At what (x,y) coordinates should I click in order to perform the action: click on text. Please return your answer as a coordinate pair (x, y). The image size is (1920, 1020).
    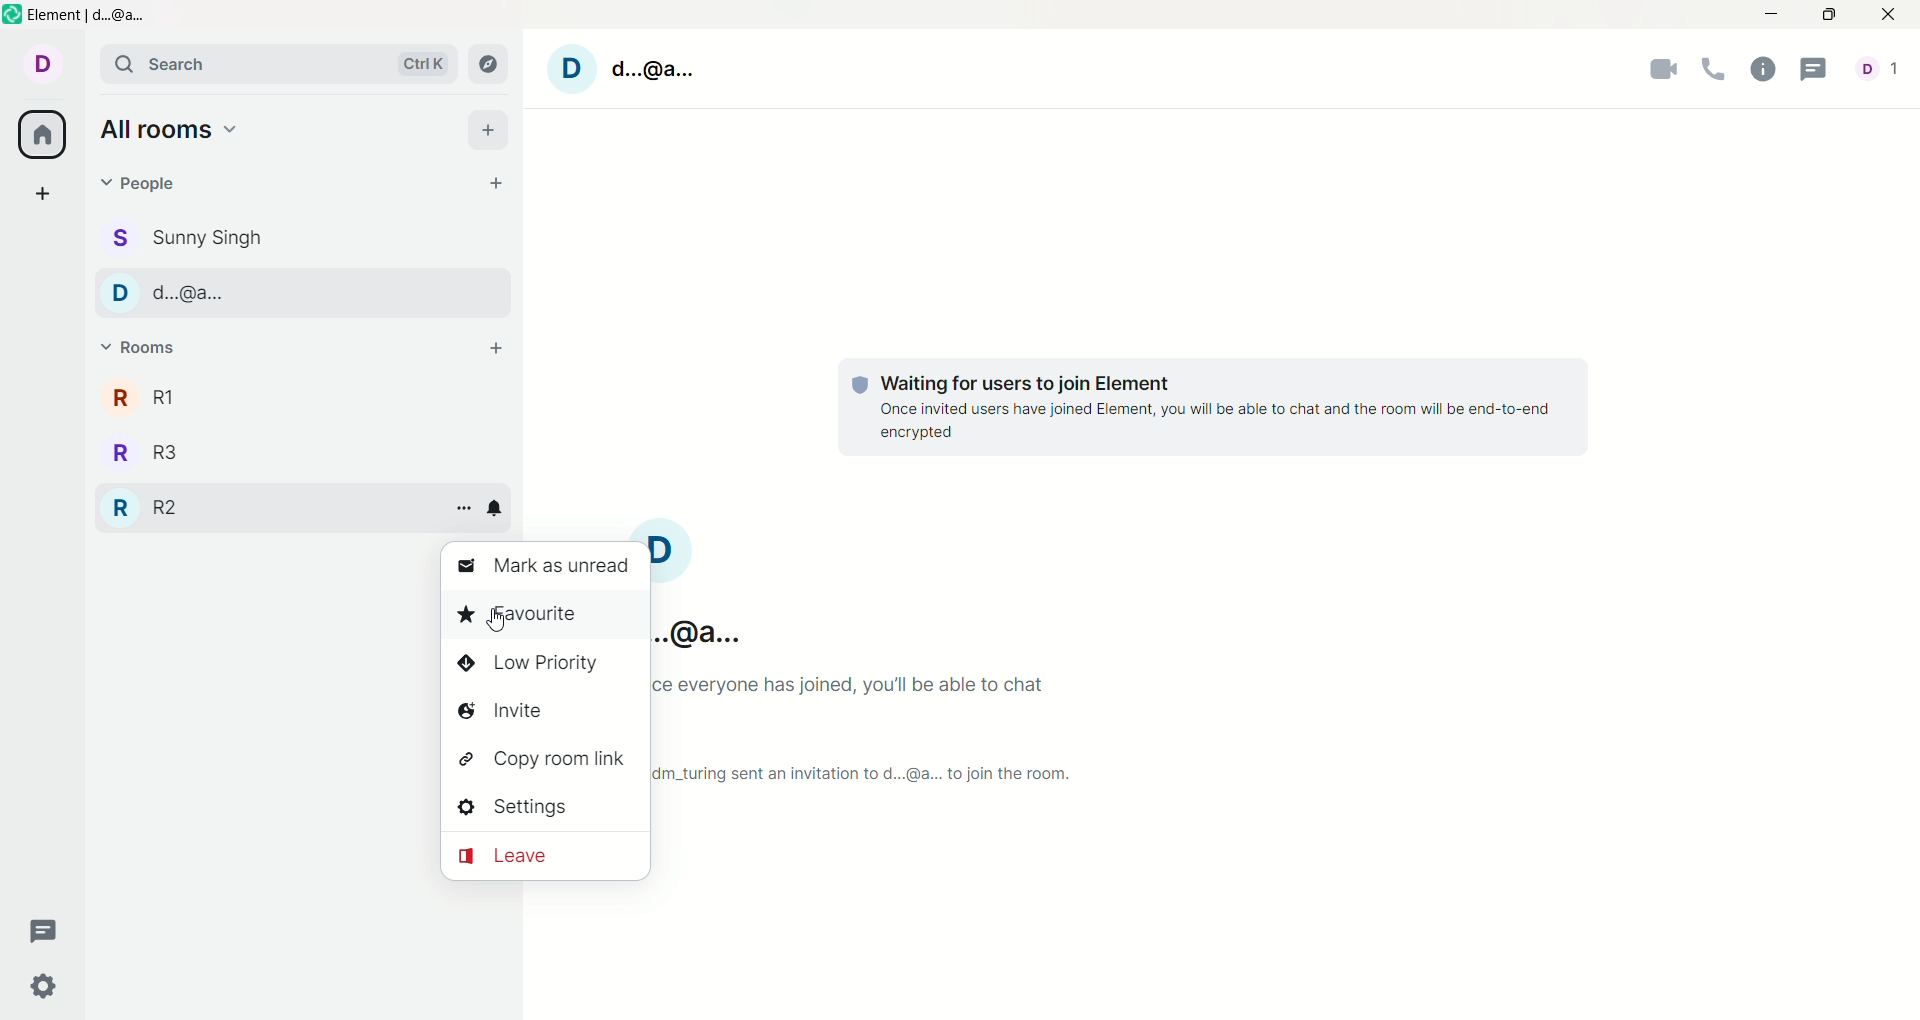
    Looking at the image, I should click on (1213, 401).